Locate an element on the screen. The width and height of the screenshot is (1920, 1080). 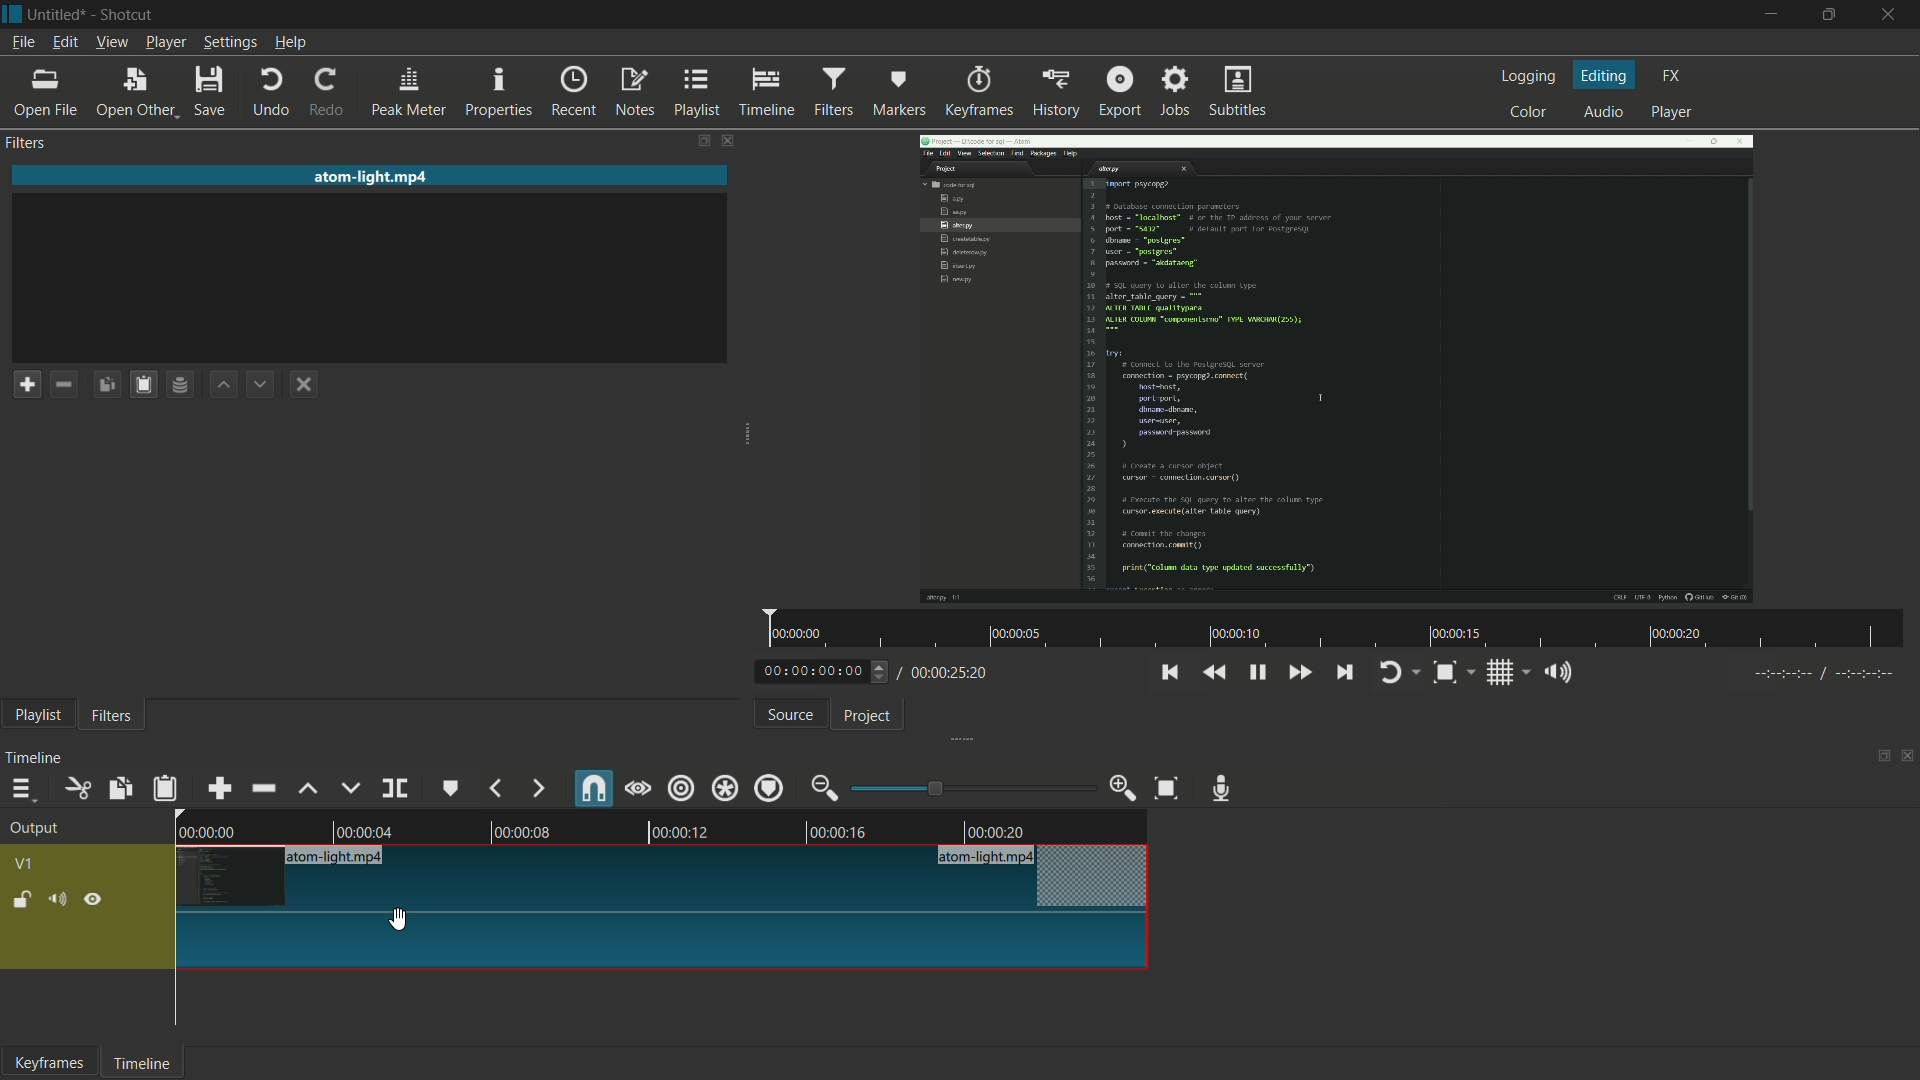
timeline is located at coordinates (142, 1065).